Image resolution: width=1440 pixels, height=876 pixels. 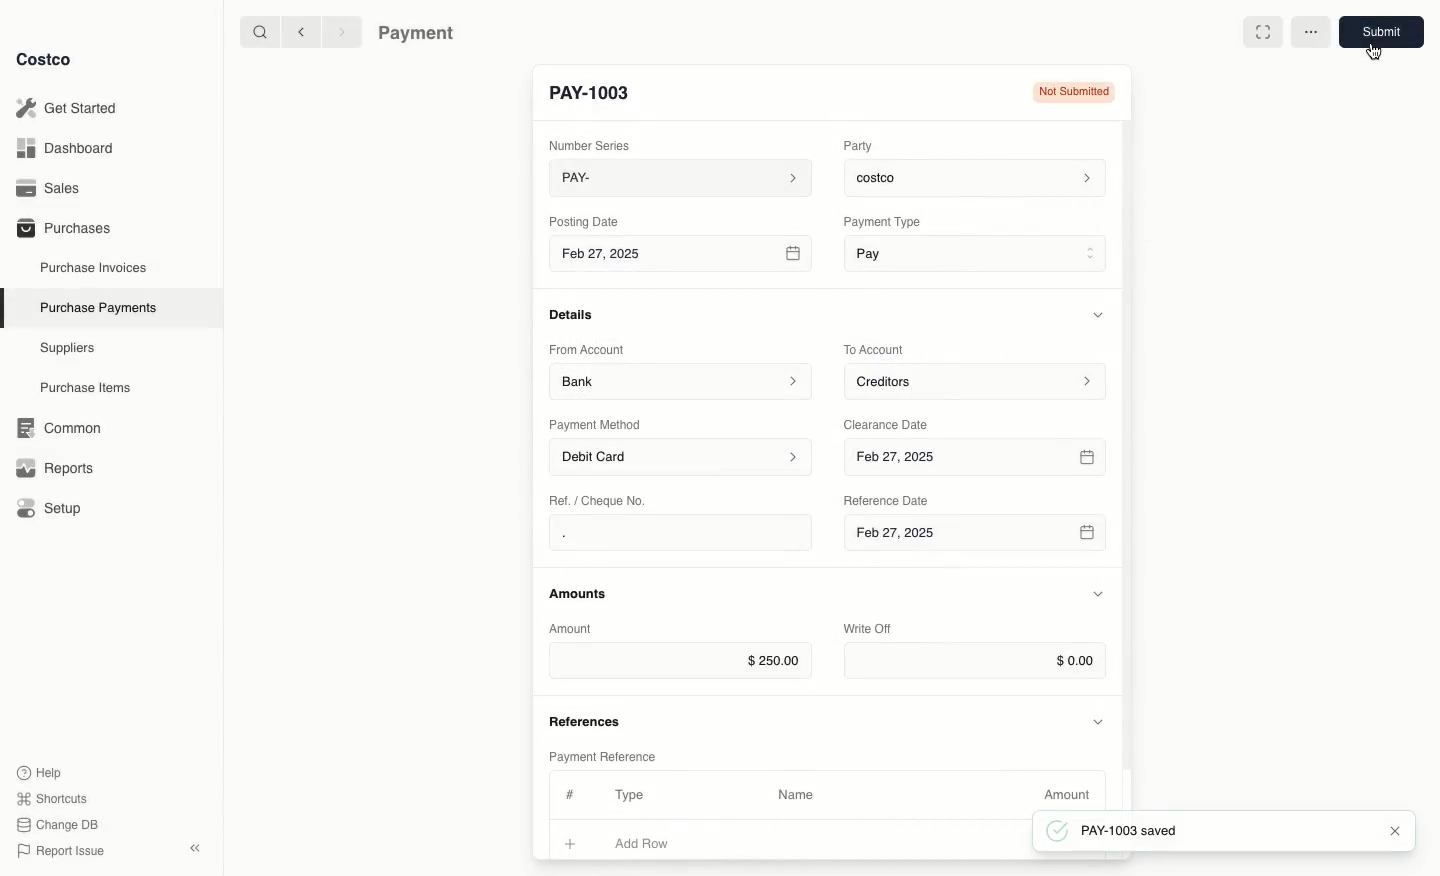 What do you see at coordinates (71, 147) in the screenshot?
I see `Dashboard` at bounding box center [71, 147].